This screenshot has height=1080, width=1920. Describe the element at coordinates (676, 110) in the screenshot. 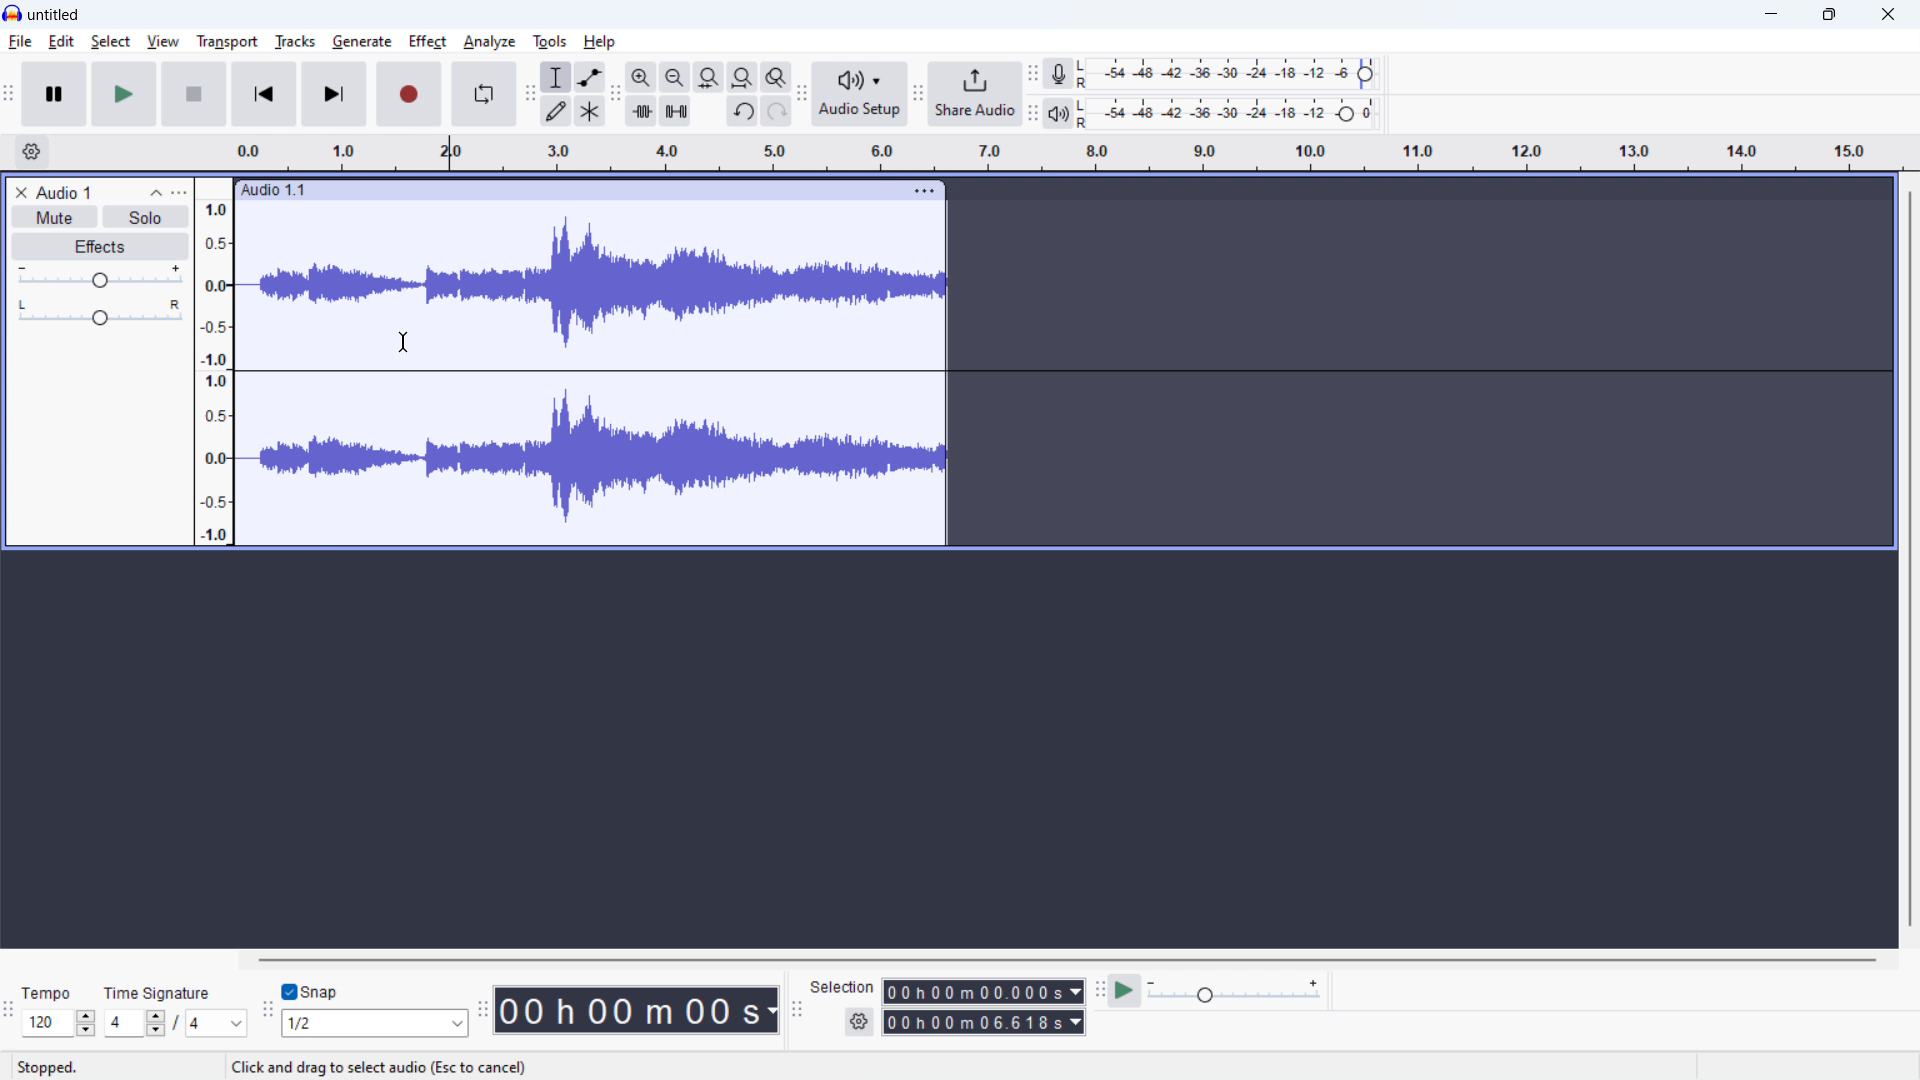

I see `silence audio selection` at that location.